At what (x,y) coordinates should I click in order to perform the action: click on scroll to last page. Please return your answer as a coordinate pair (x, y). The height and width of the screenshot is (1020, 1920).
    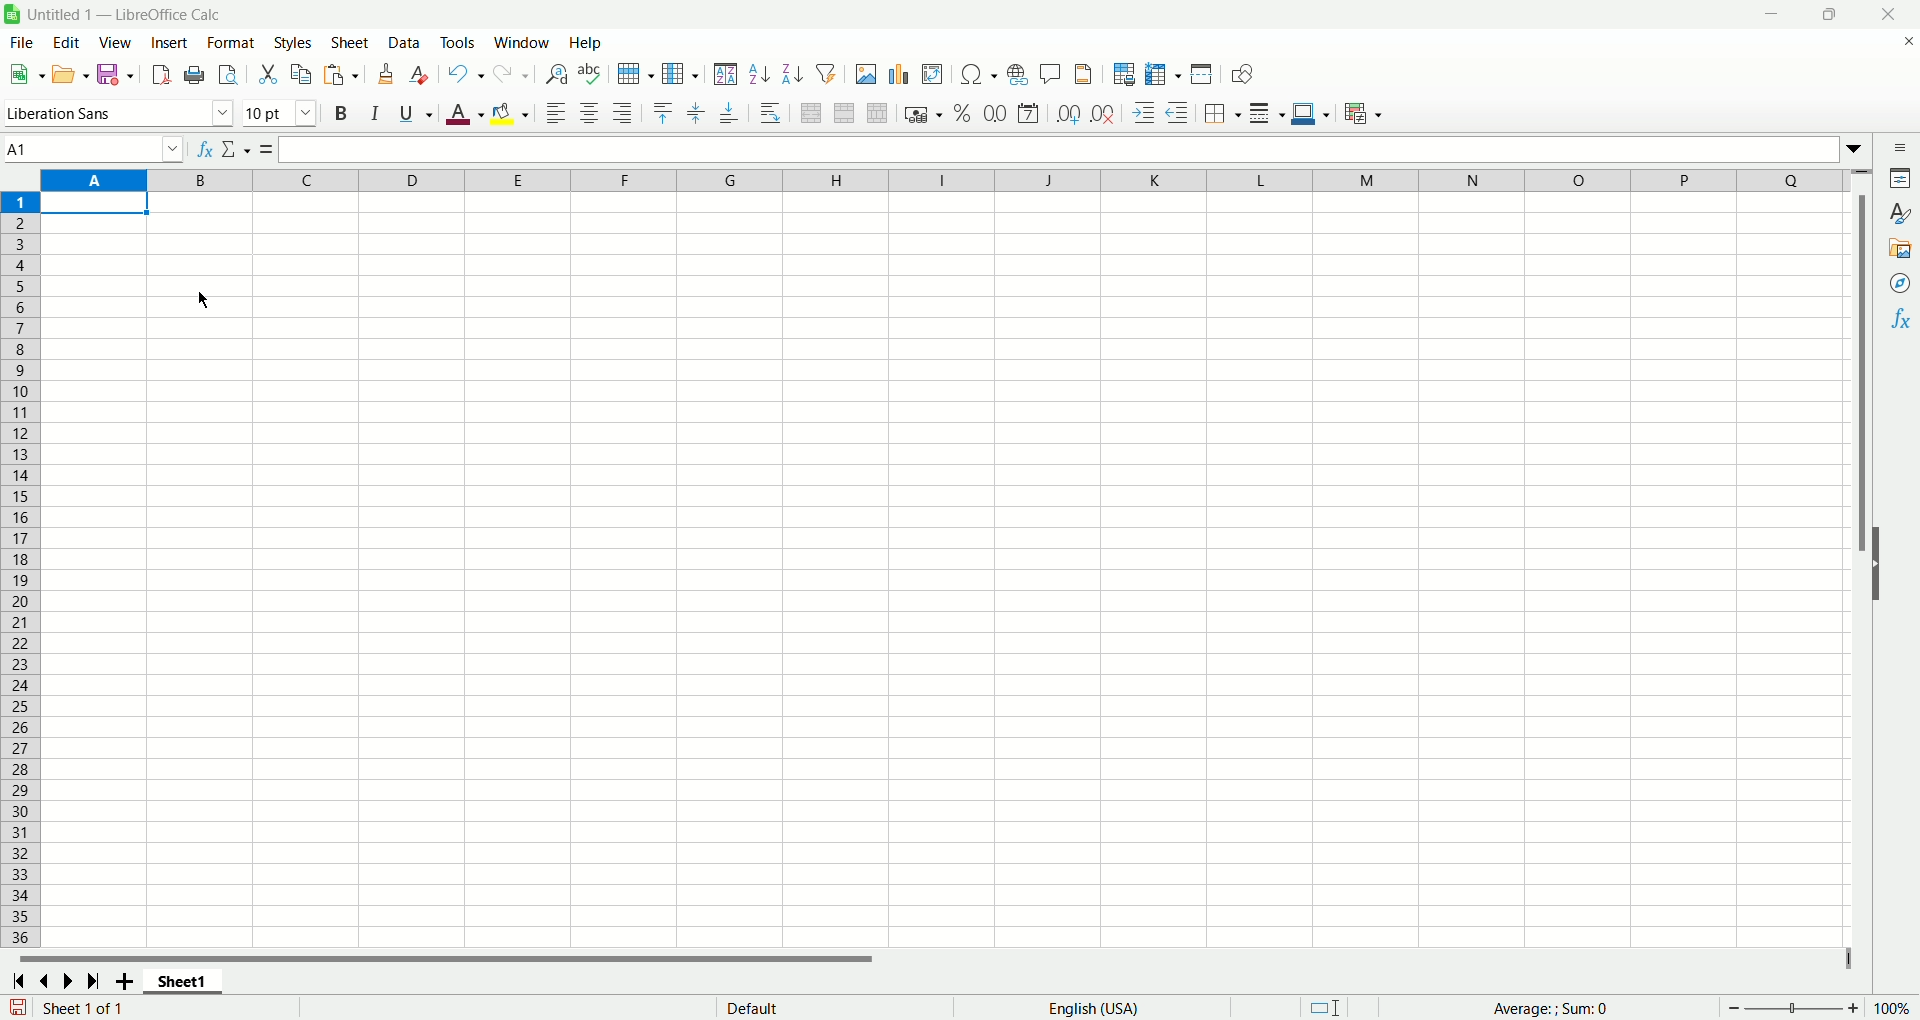
    Looking at the image, I should click on (94, 981).